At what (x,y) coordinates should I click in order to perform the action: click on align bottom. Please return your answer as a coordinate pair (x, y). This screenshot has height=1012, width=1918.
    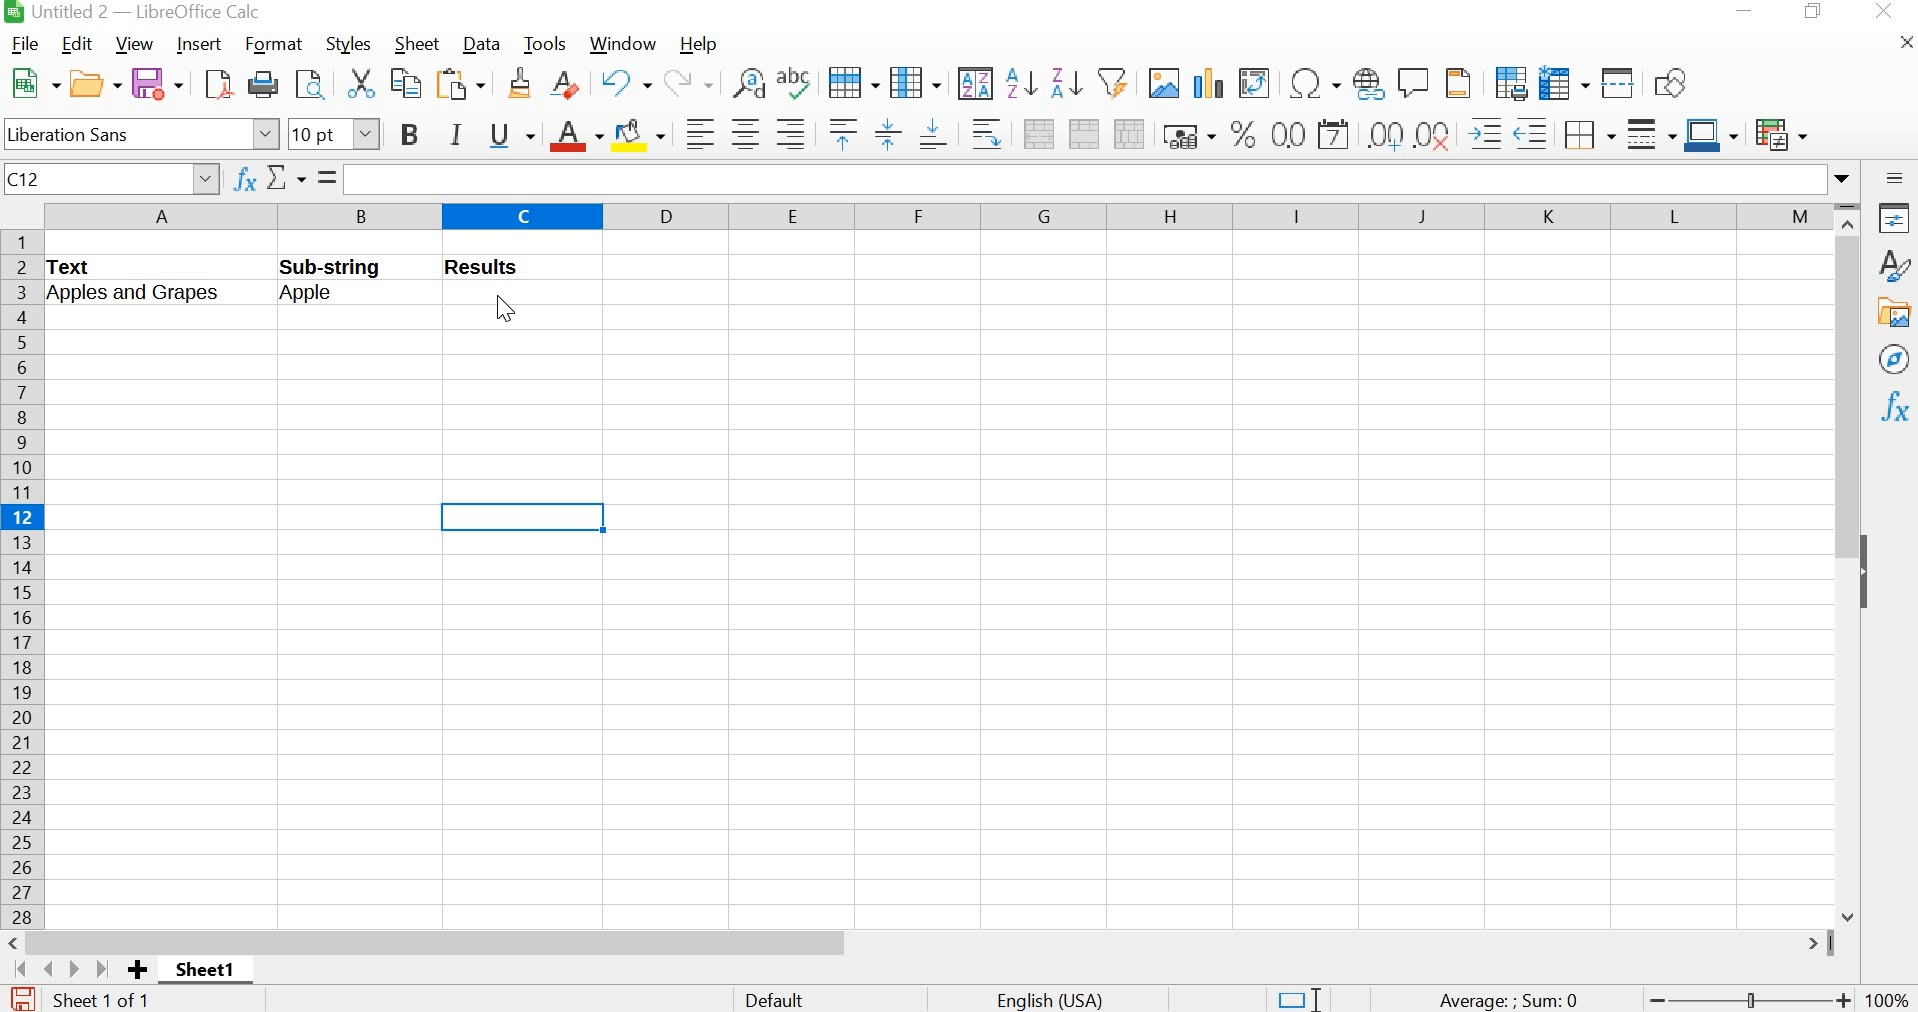
    Looking at the image, I should click on (932, 132).